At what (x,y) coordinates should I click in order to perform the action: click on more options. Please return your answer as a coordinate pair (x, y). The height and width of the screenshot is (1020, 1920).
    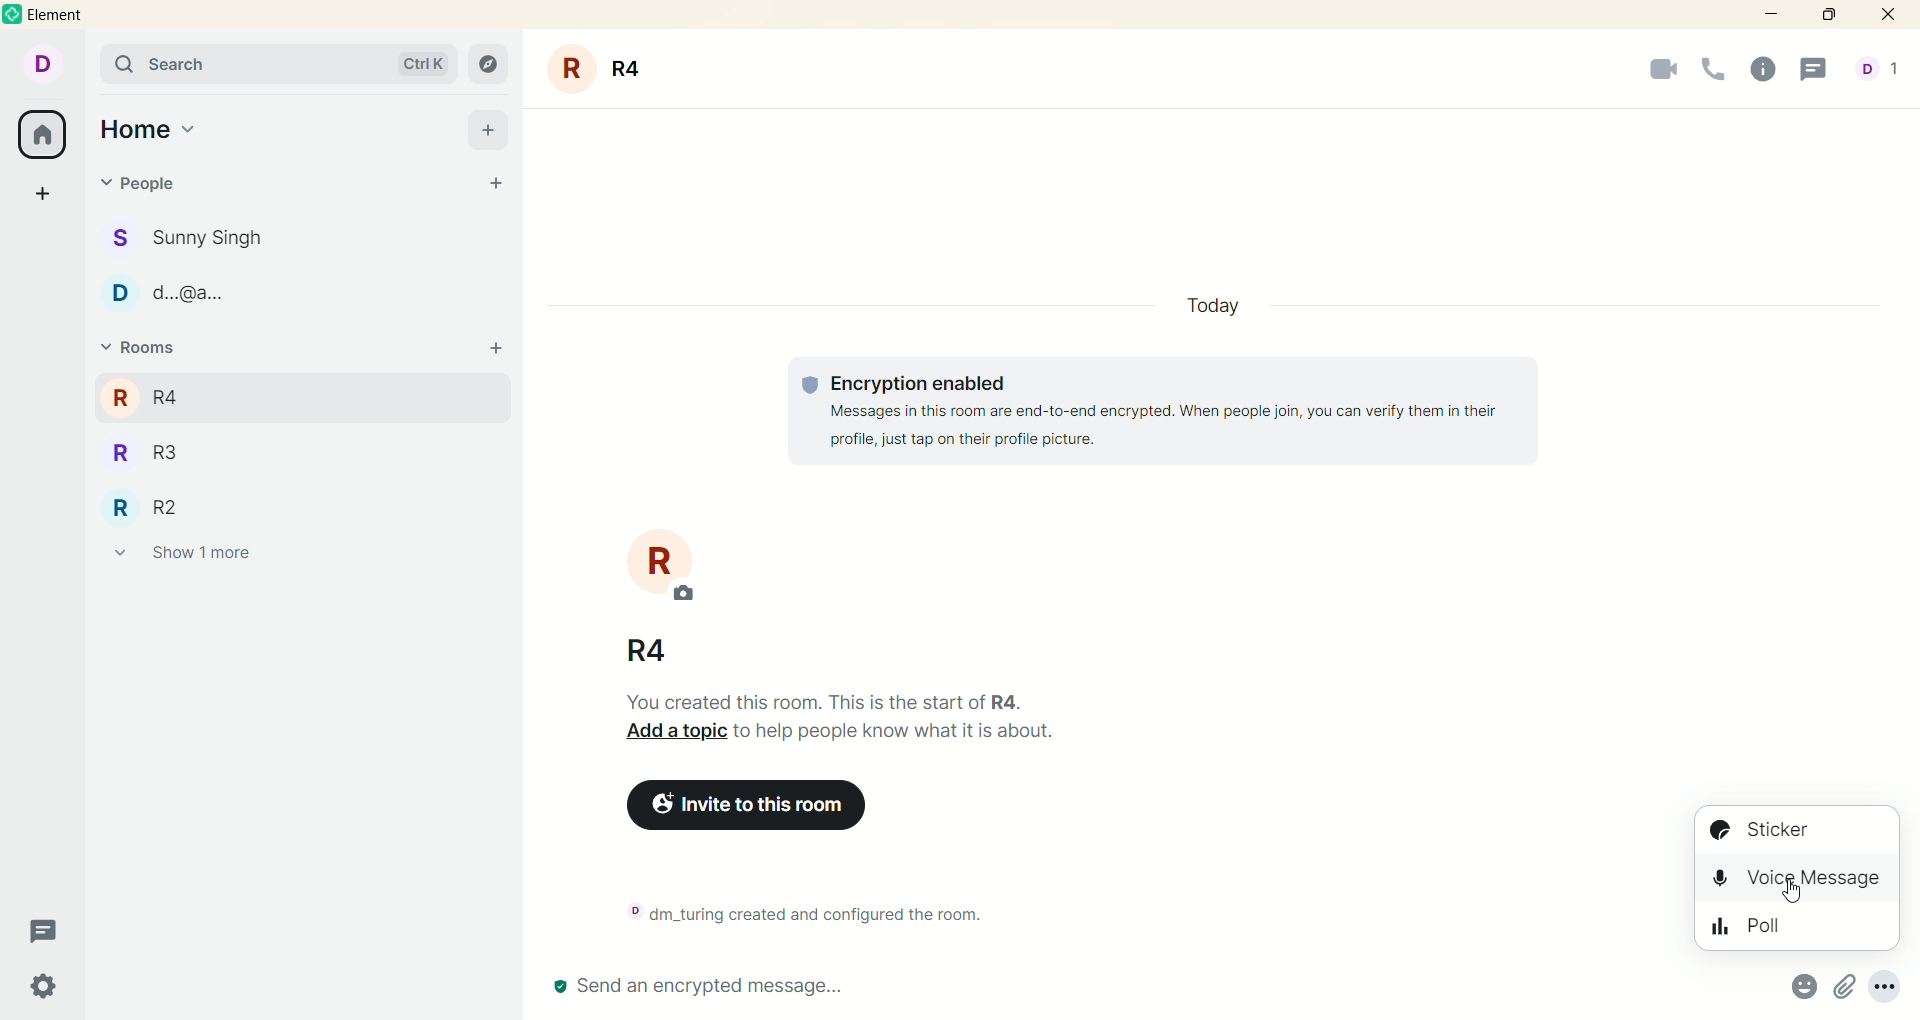
    Looking at the image, I should click on (1843, 989).